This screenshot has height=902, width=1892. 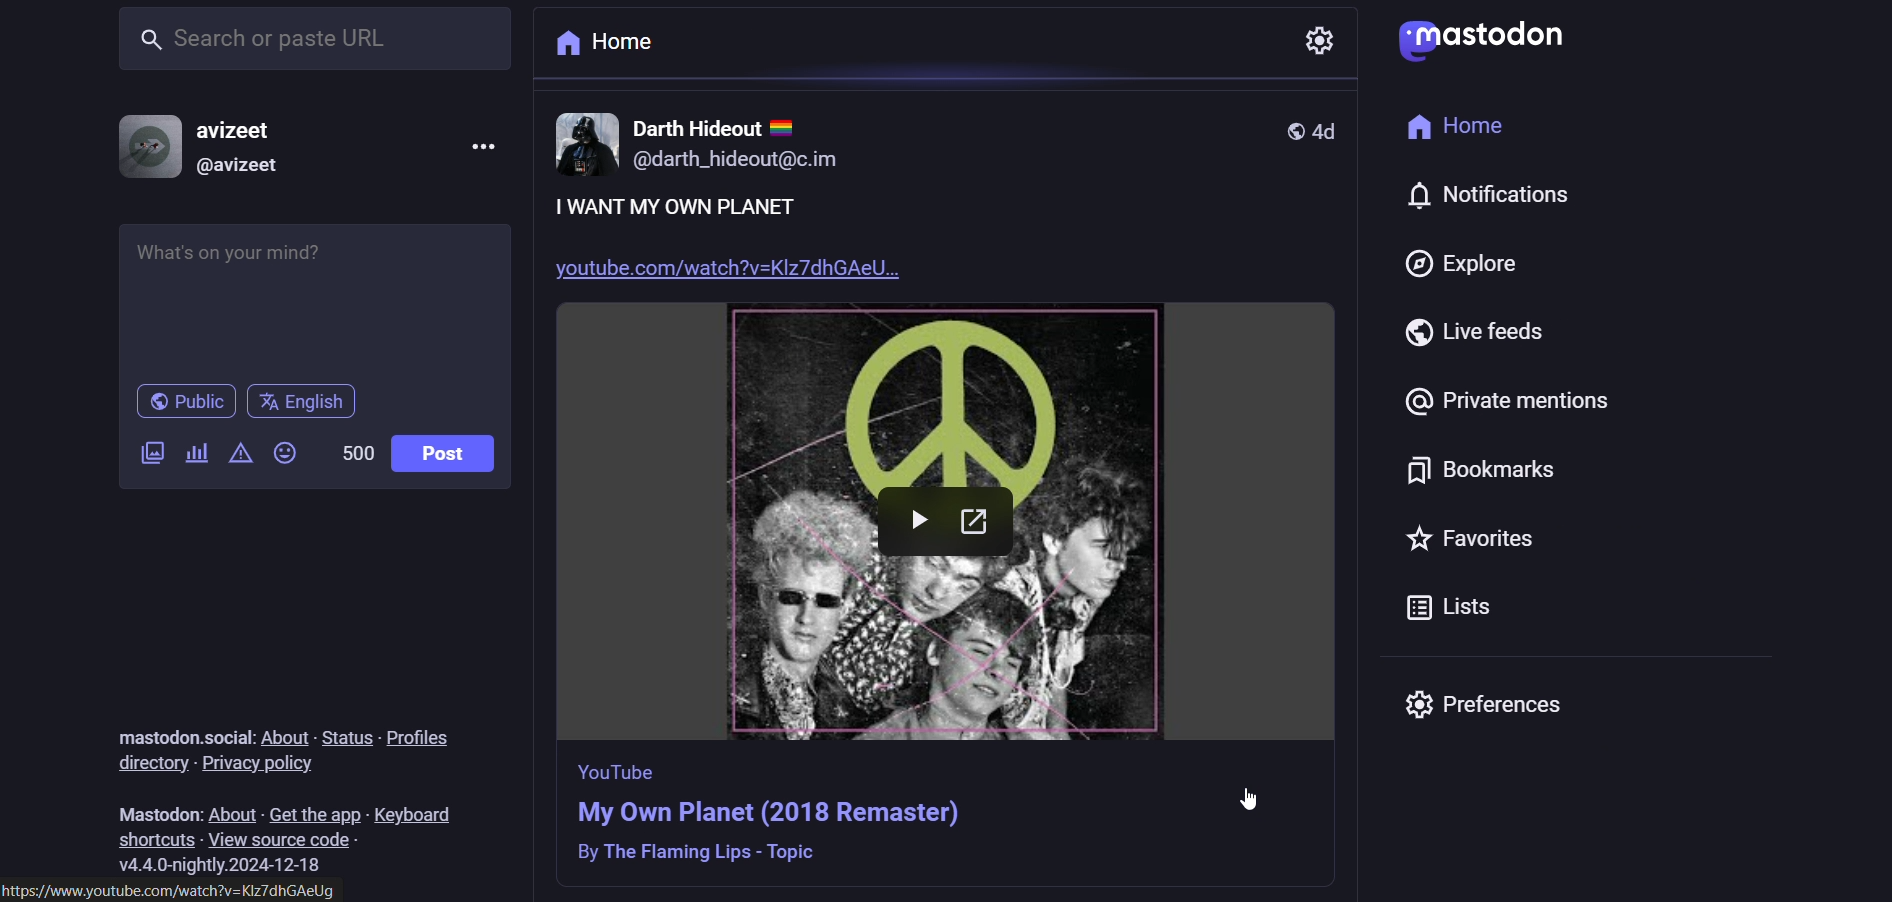 What do you see at coordinates (241, 123) in the screenshot?
I see `username` at bounding box center [241, 123].